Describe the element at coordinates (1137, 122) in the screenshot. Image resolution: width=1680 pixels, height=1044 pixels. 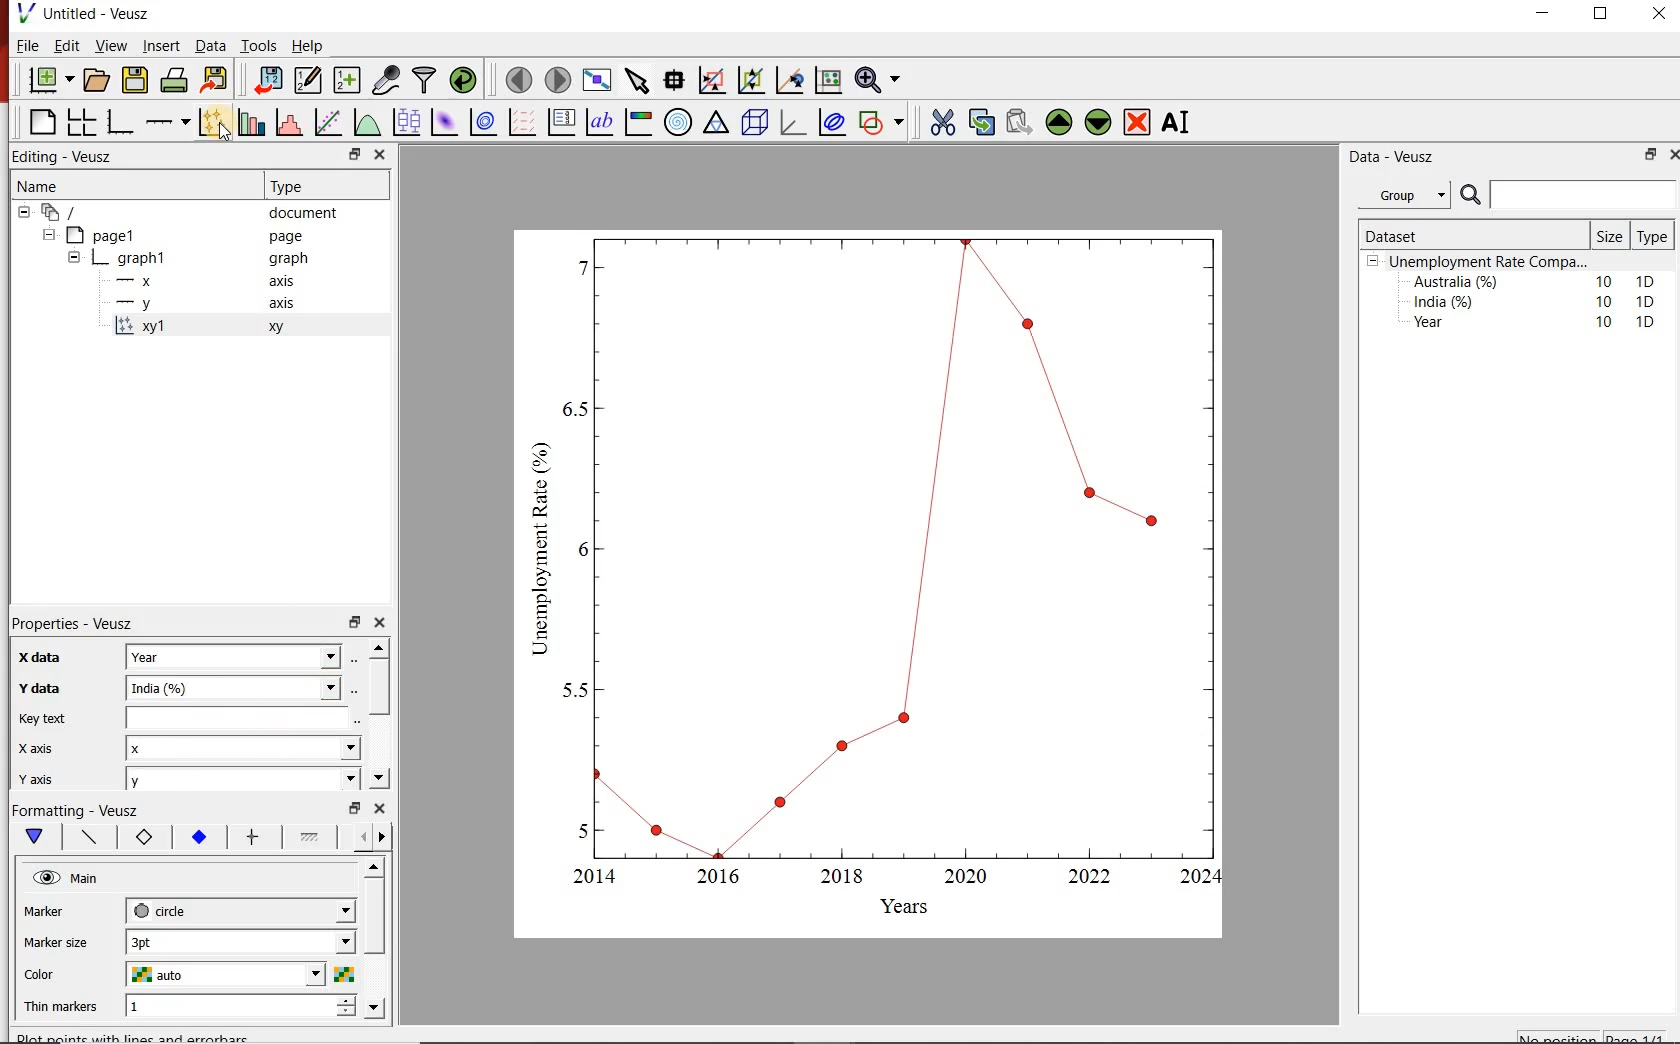
I see `remove the widgets` at that location.